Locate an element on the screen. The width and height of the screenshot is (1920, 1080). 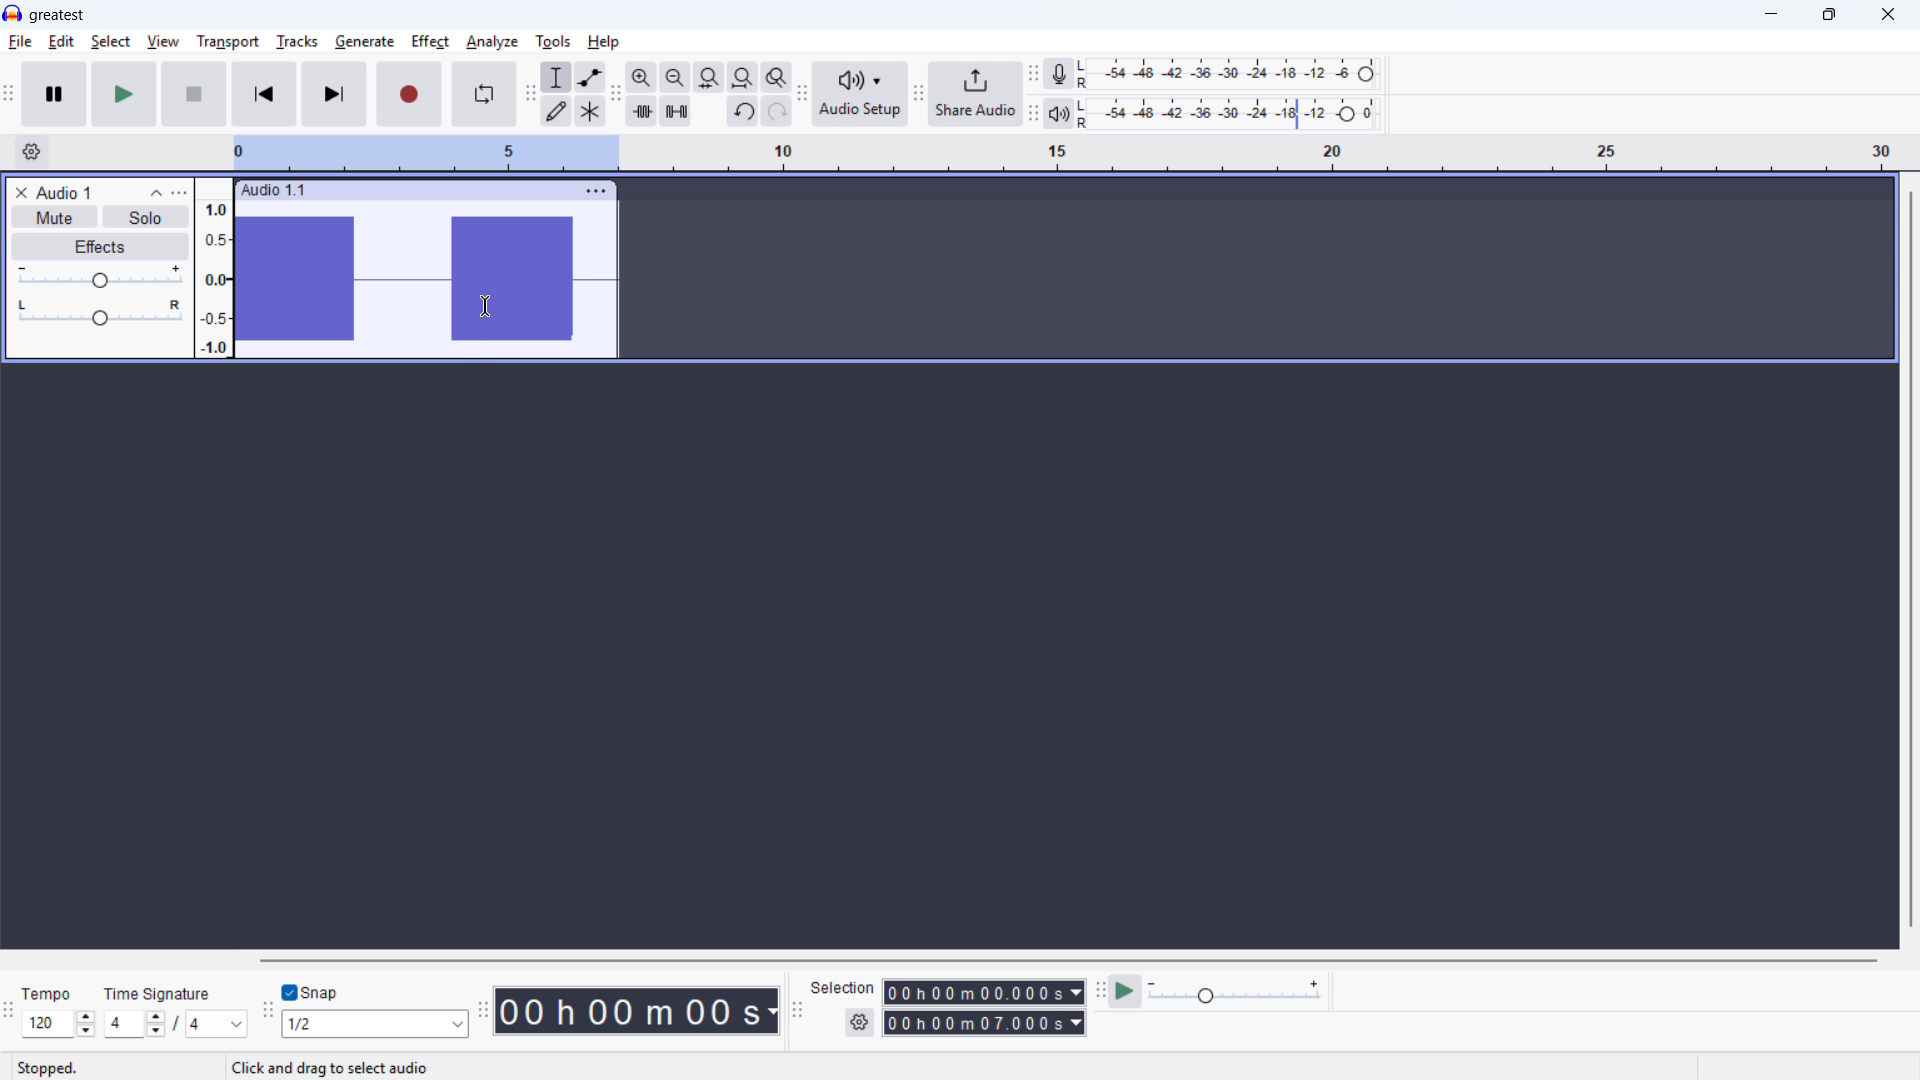
Zoom in  is located at coordinates (642, 77).